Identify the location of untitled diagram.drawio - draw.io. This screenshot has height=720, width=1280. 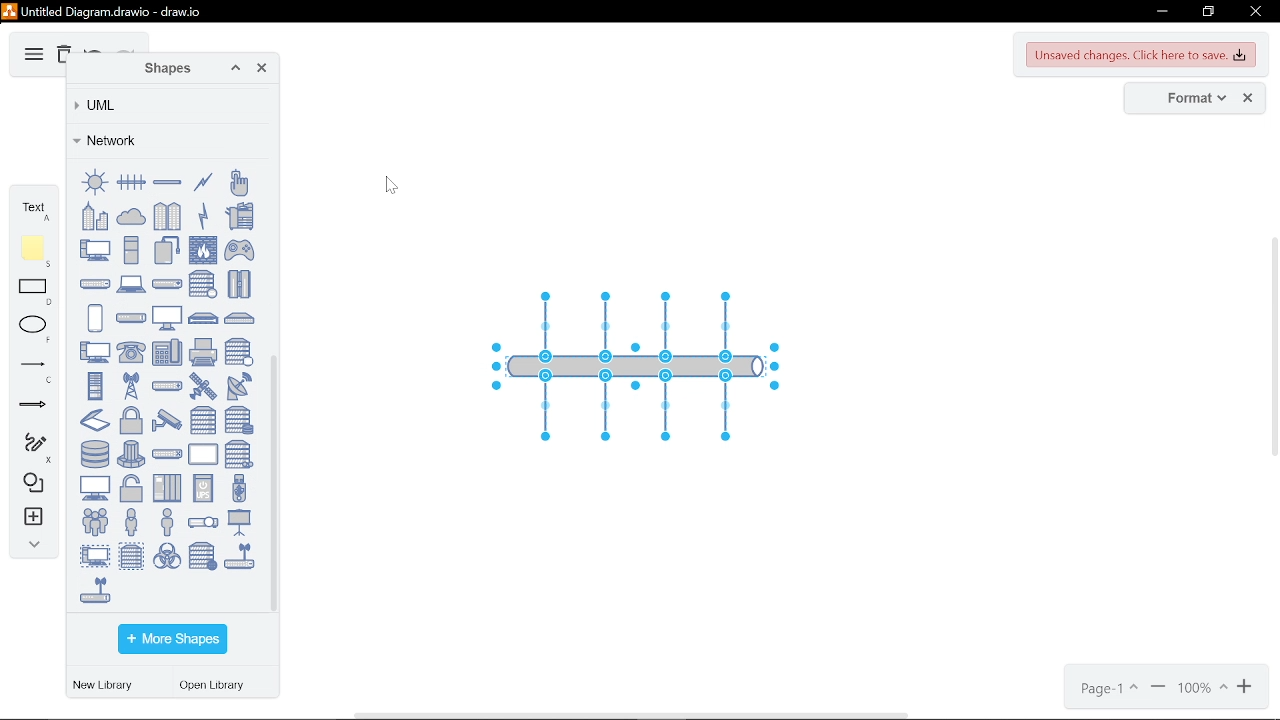
(114, 10).